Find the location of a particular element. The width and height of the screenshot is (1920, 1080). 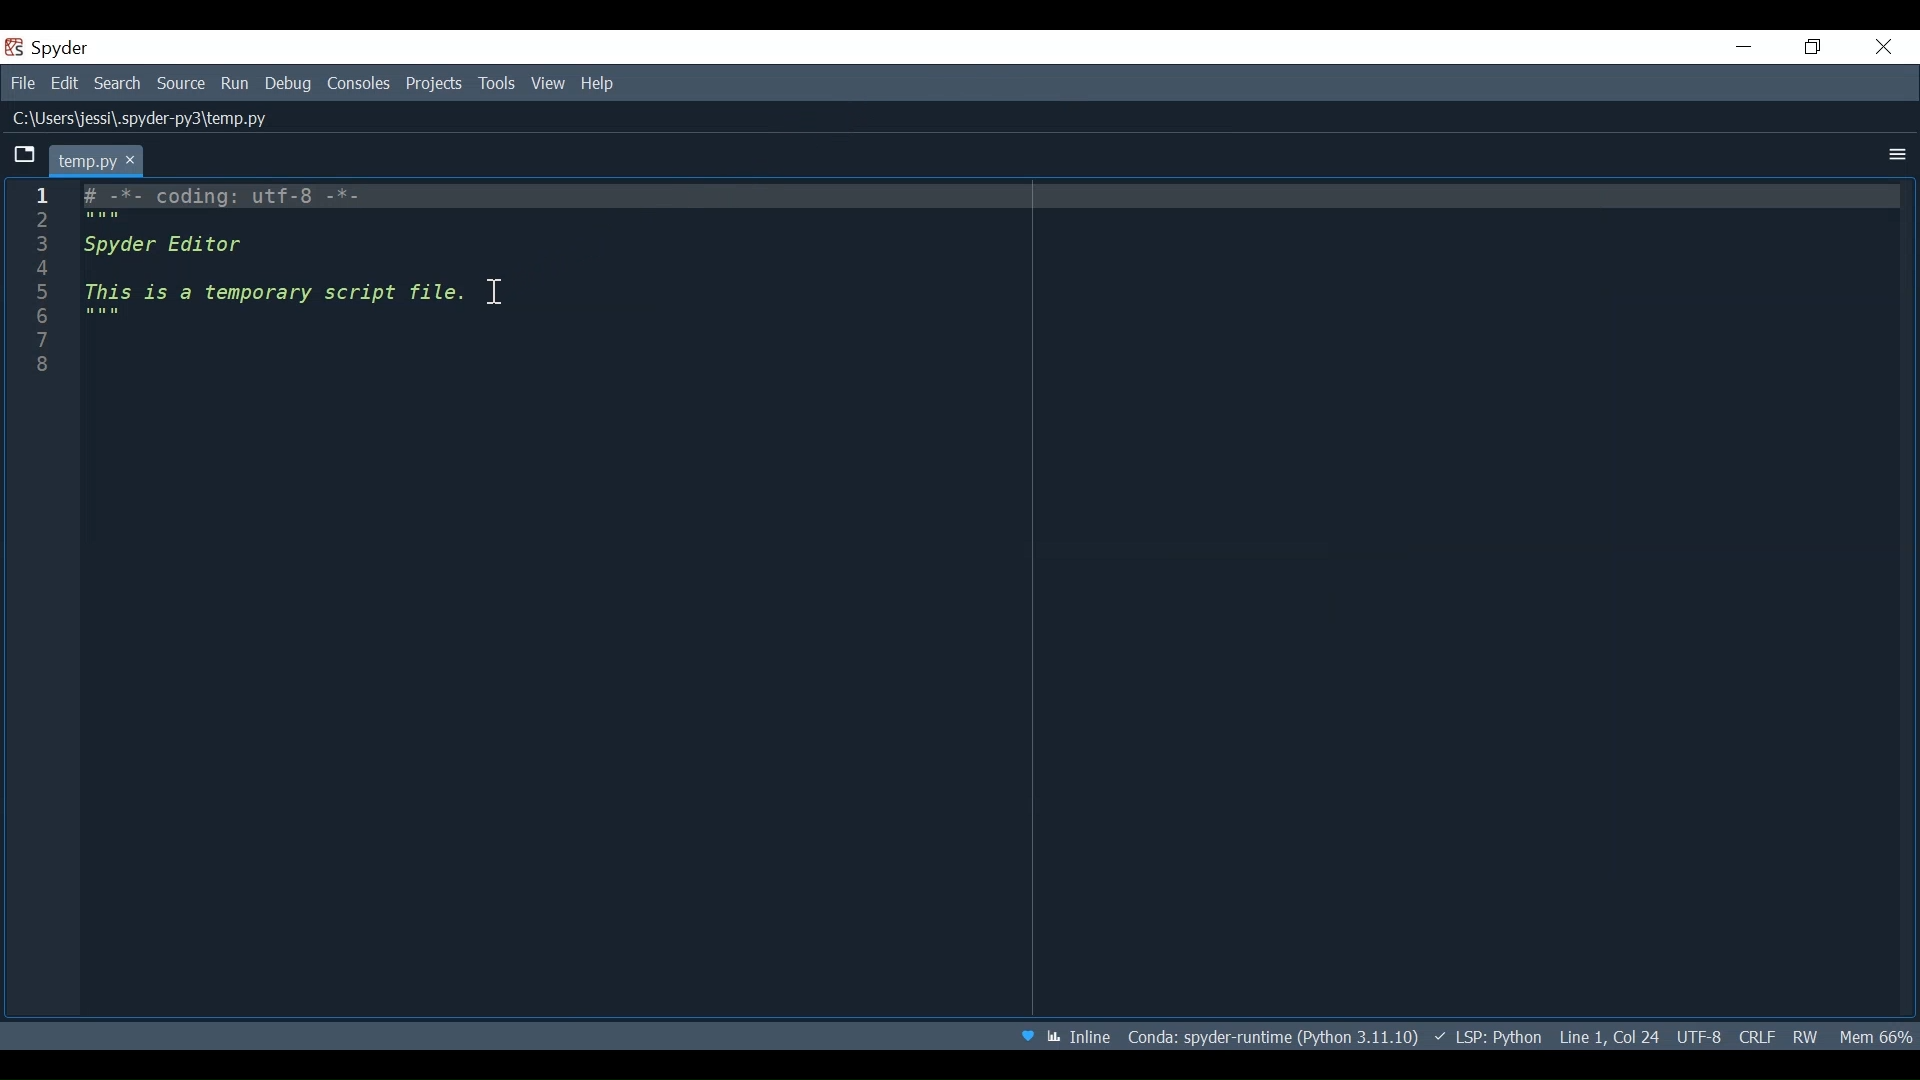

Edit is located at coordinates (67, 86).